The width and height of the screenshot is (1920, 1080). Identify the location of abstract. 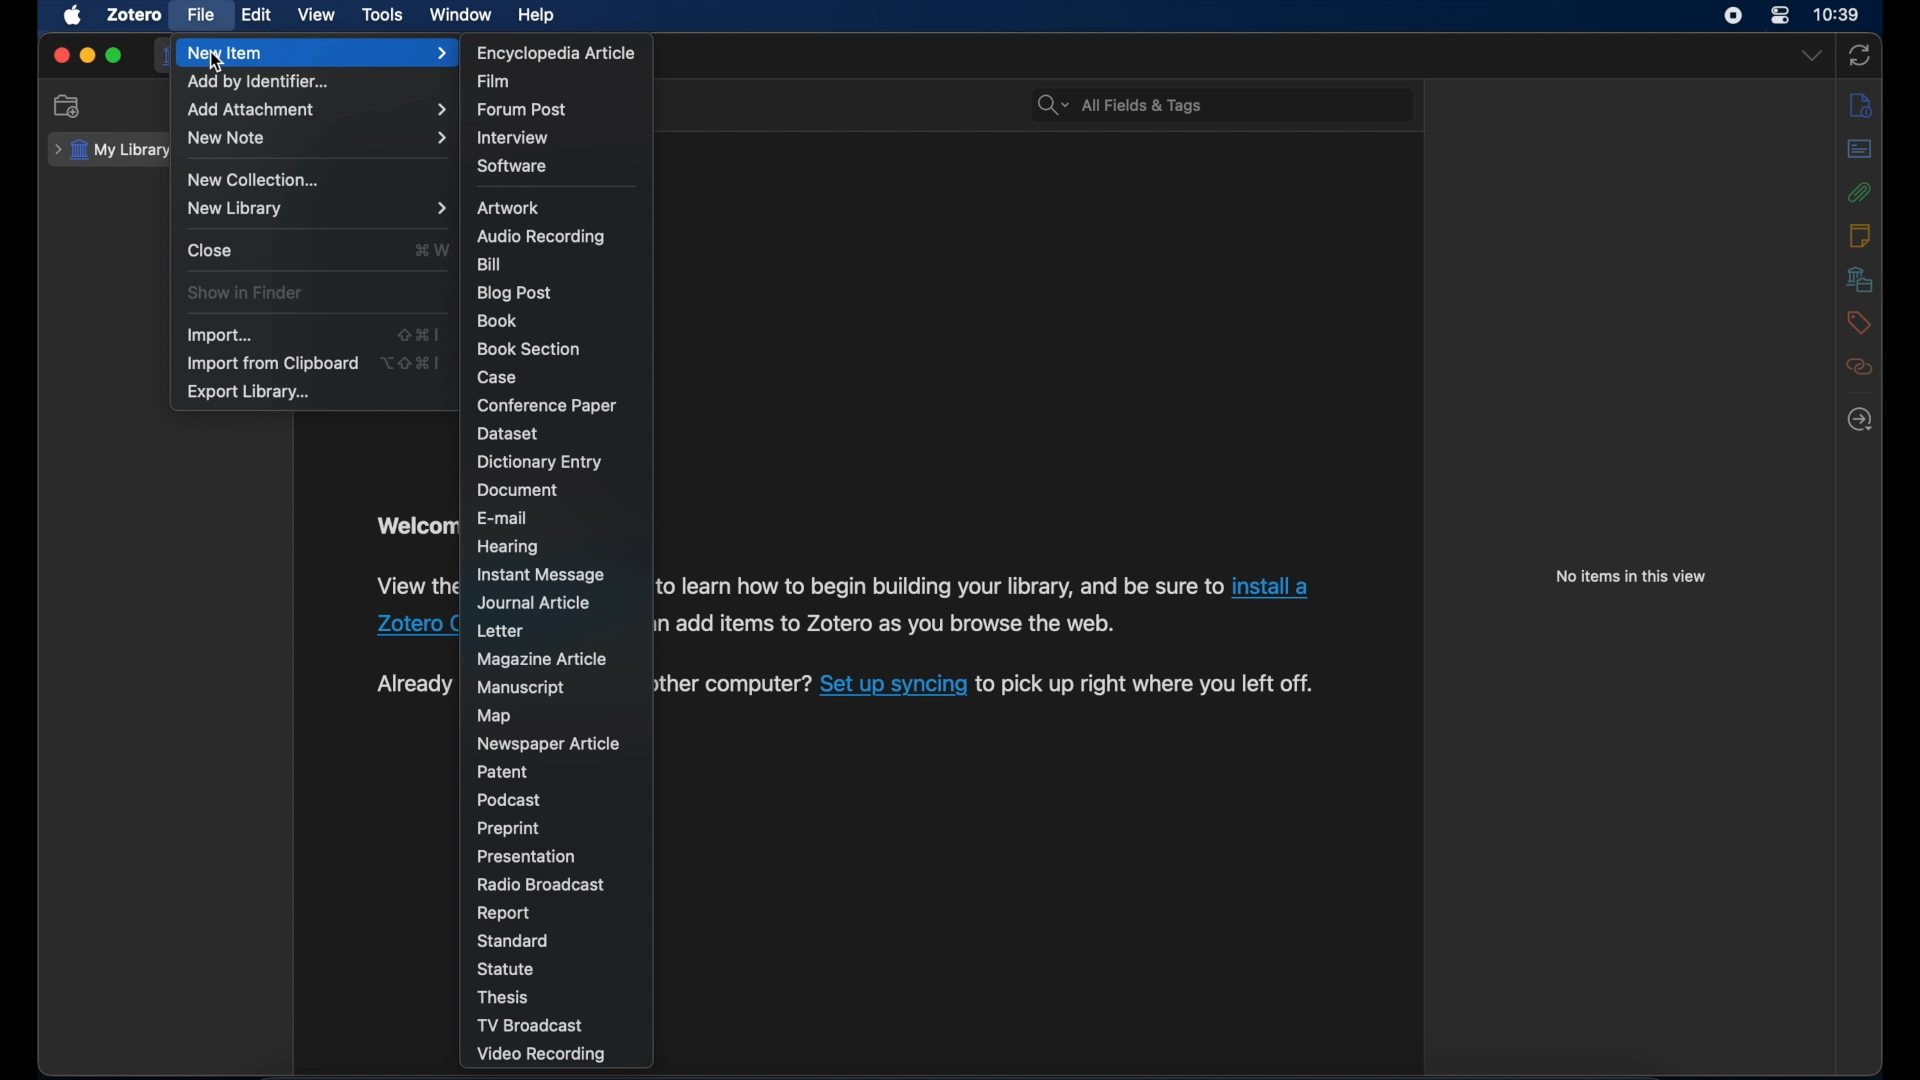
(1860, 148).